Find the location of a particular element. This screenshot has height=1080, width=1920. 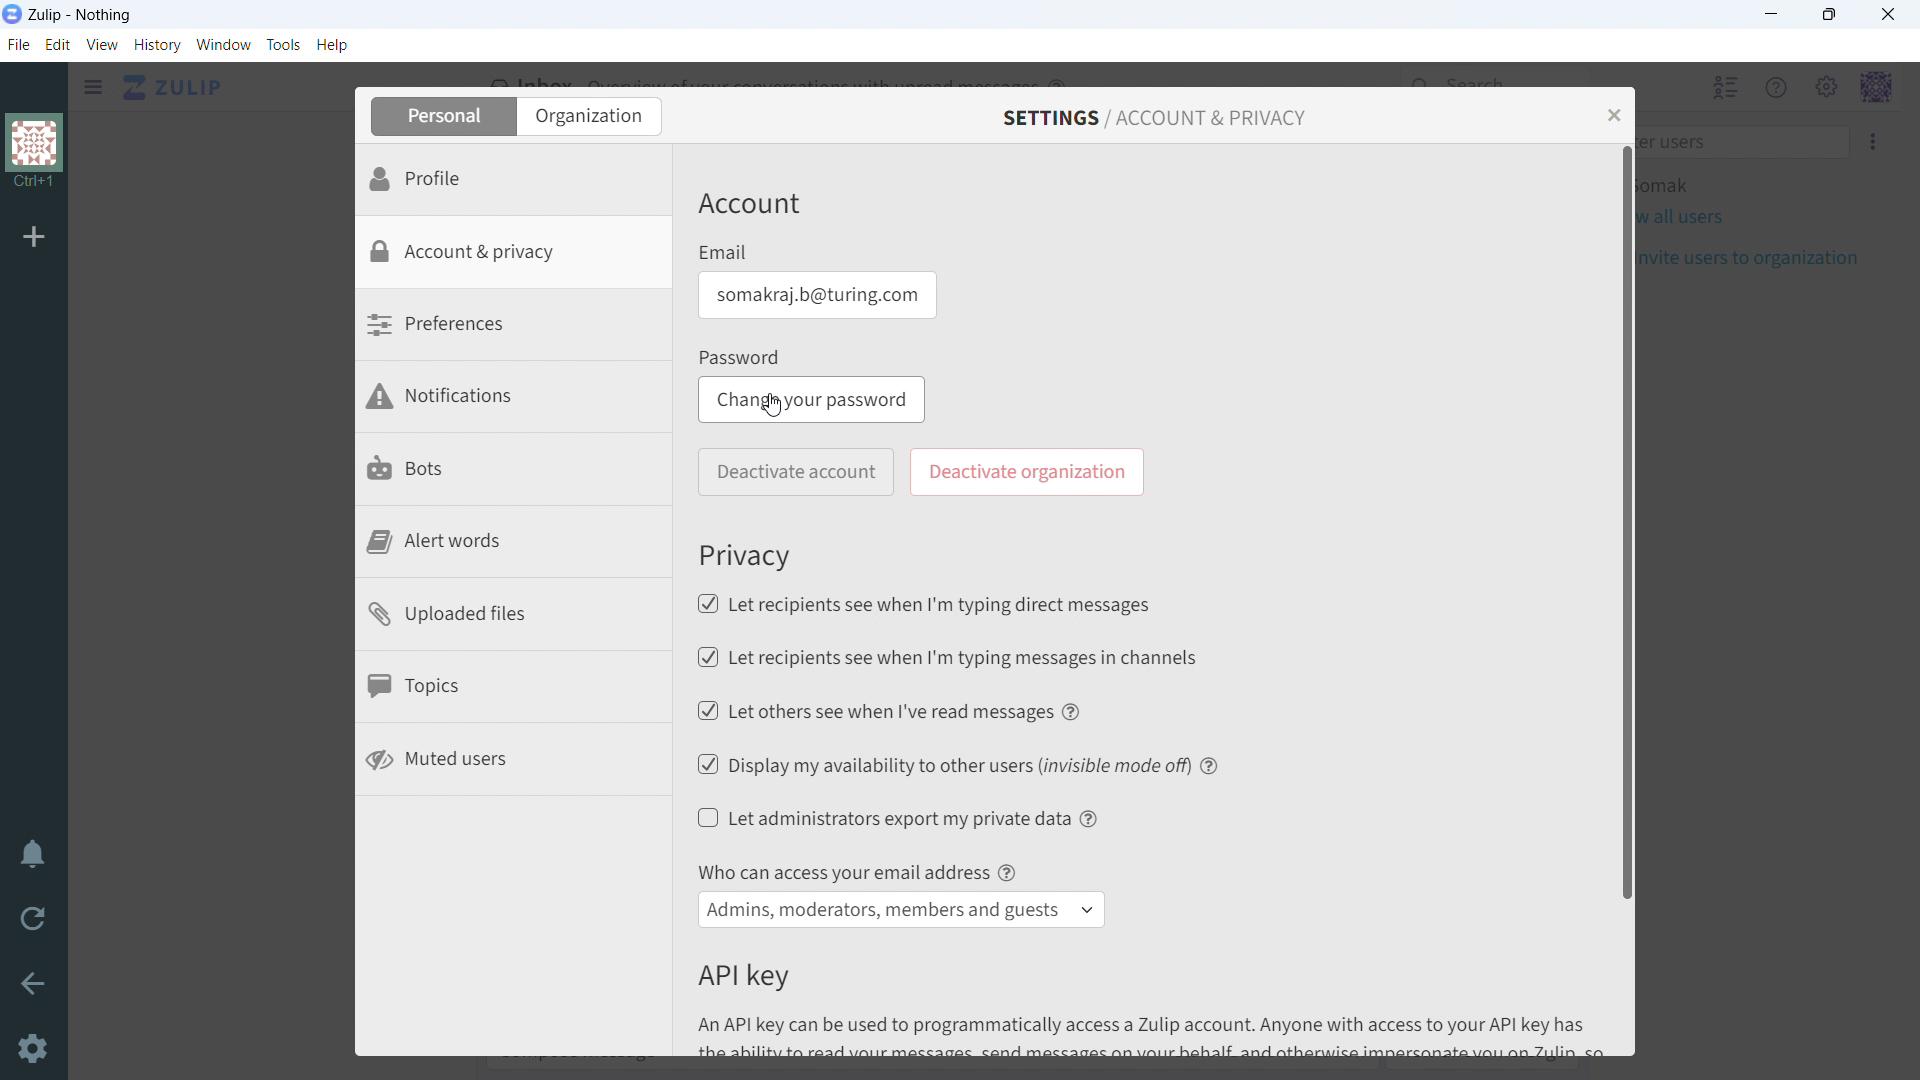

alert words is located at coordinates (515, 542).